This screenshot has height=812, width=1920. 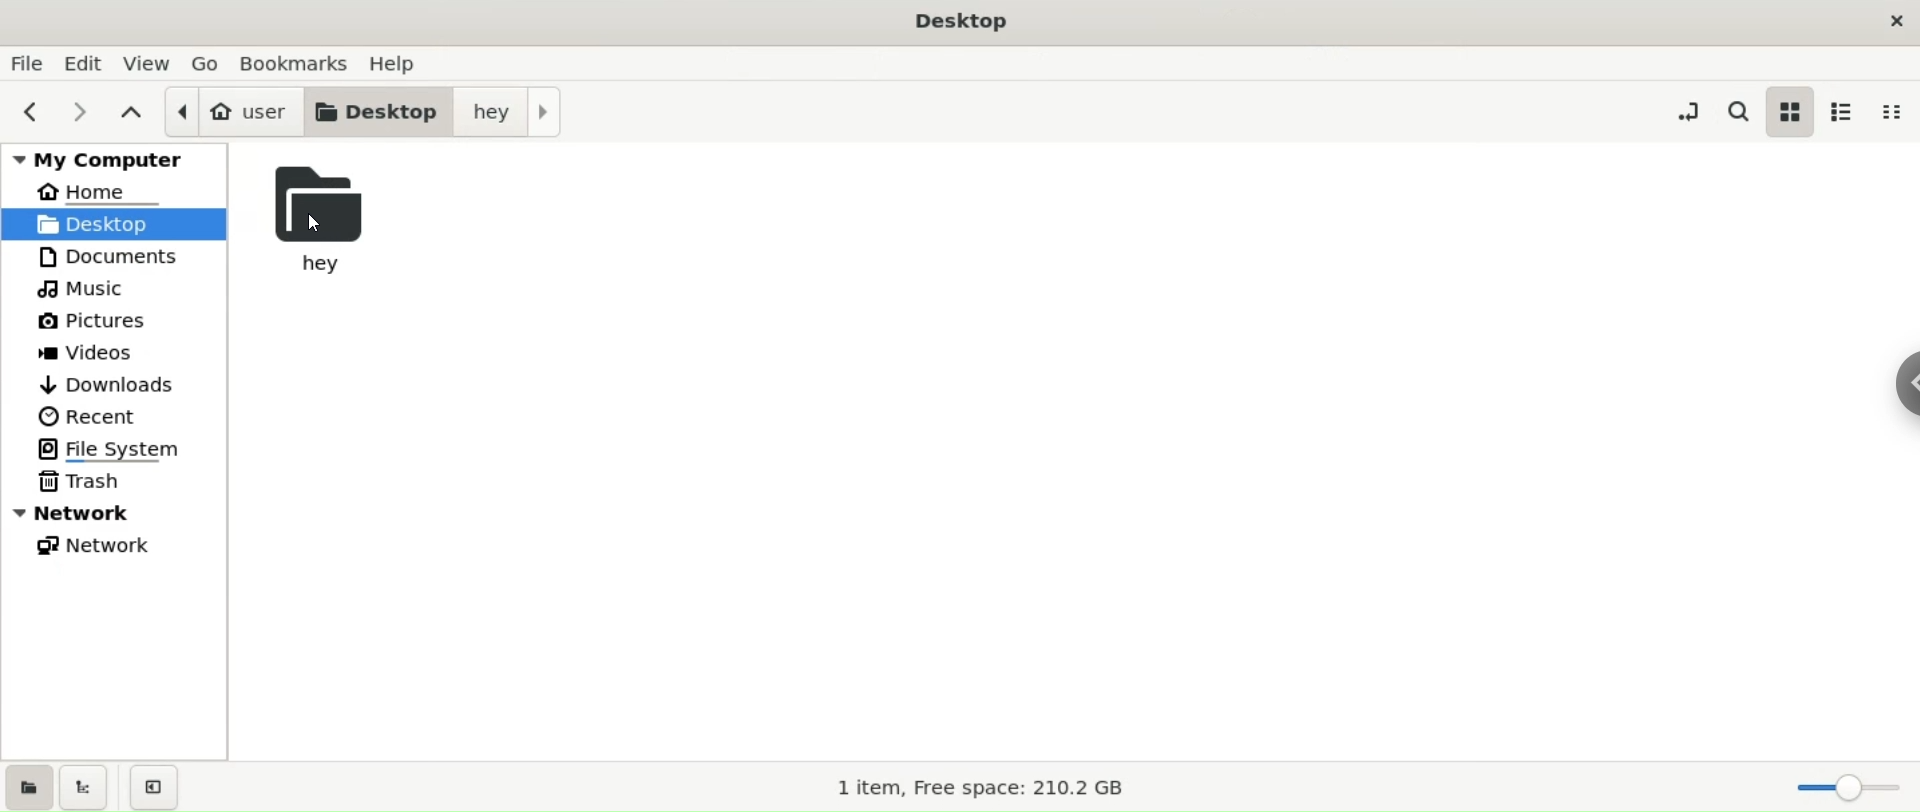 What do you see at coordinates (1790, 111) in the screenshot?
I see `icon view` at bounding box center [1790, 111].